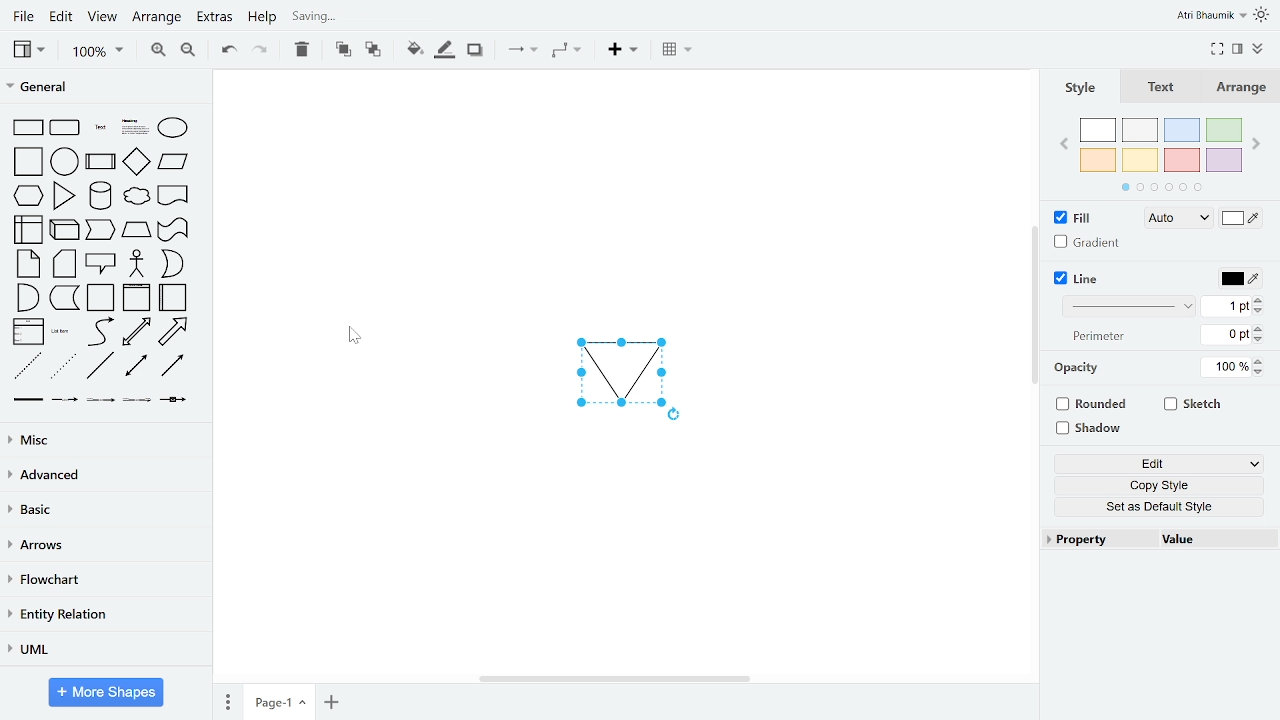 This screenshot has height=720, width=1280. What do you see at coordinates (1095, 539) in the screenshot?
I see `property` at bounding box center [1095, 539].